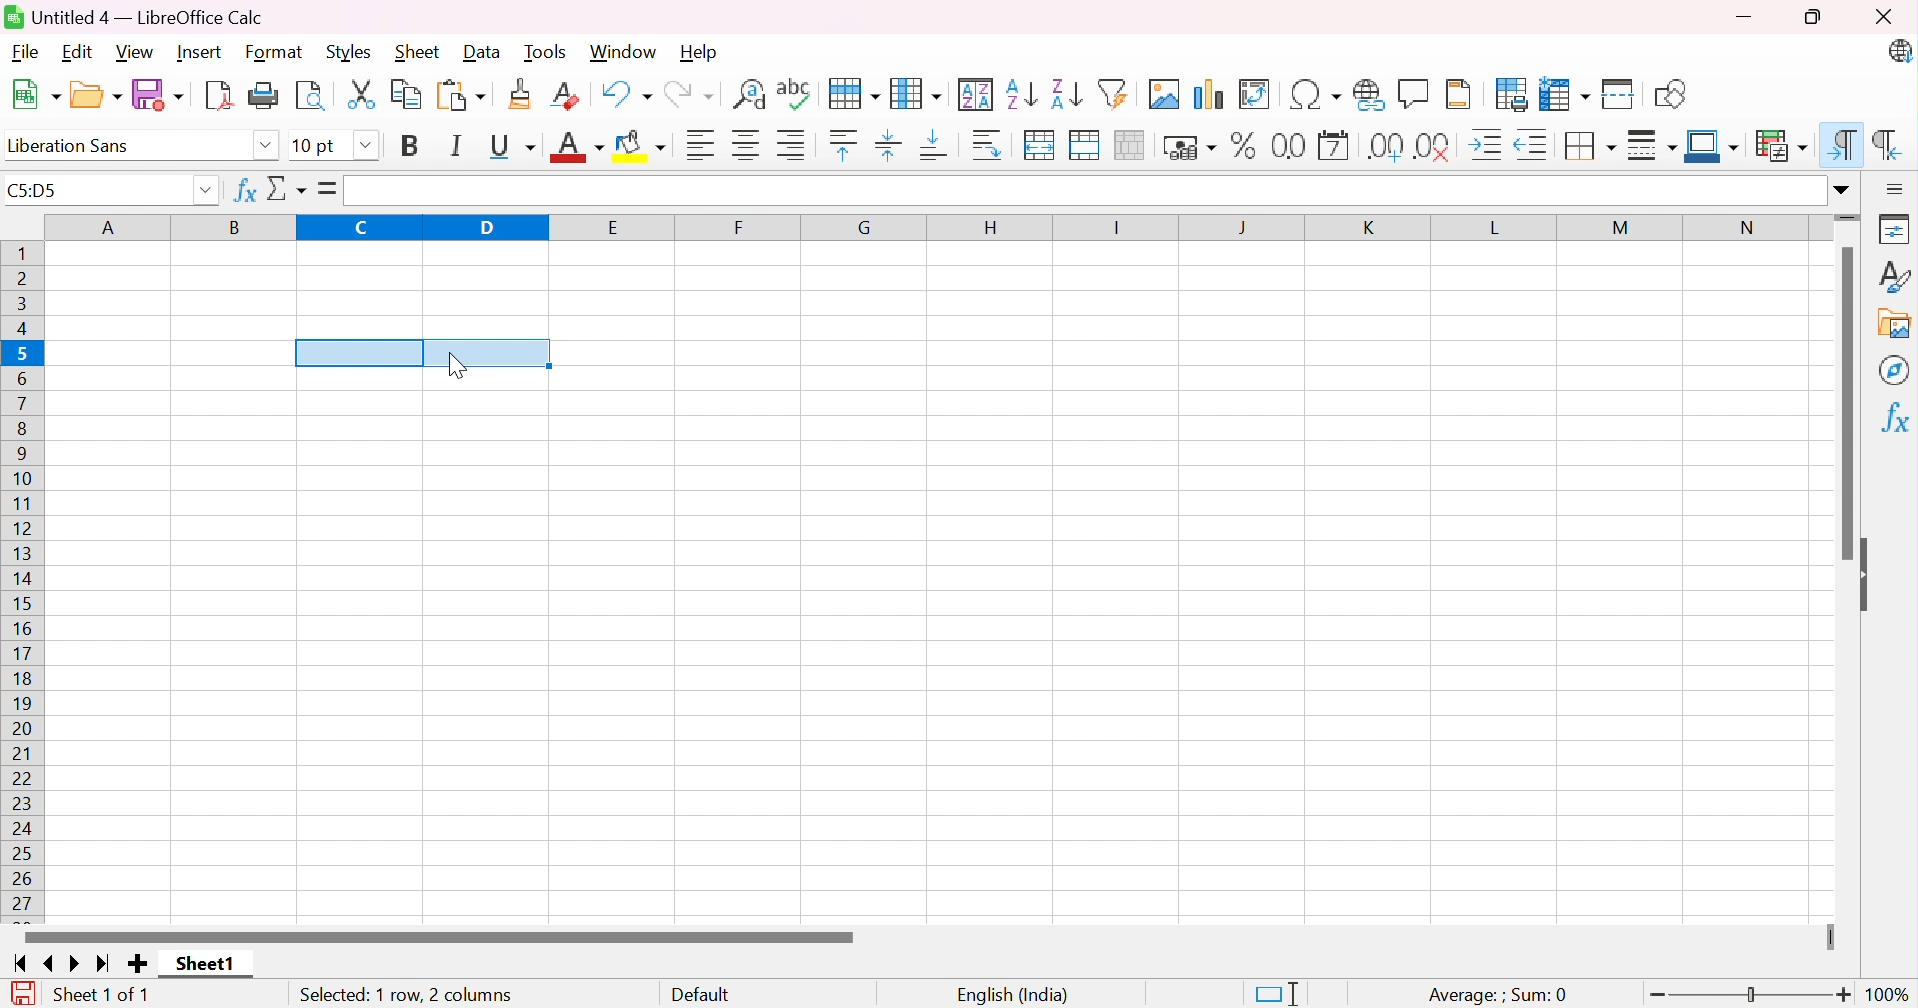 Image resolution: width=1918 pixels, height=1008 pixels. Describe the element at coordinates (934, 228) in the screenshot. I see `Column Name` at that location.